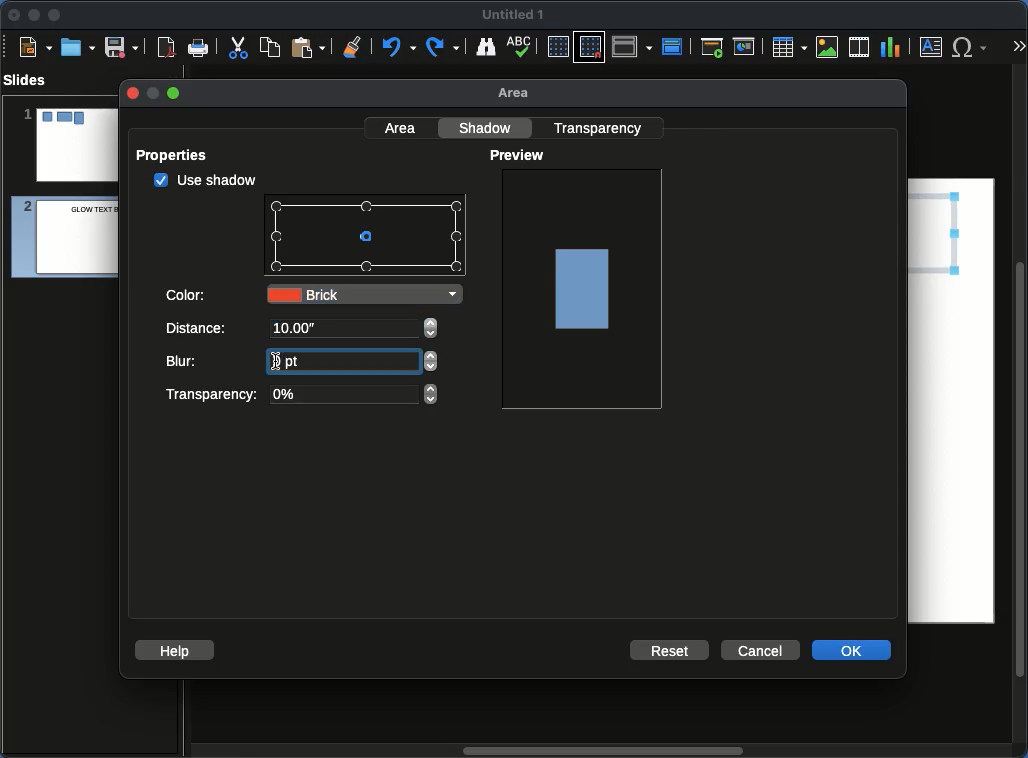  Describe the element at coordinates (238, 47) in the screenshot. I see `Cut` at that location.